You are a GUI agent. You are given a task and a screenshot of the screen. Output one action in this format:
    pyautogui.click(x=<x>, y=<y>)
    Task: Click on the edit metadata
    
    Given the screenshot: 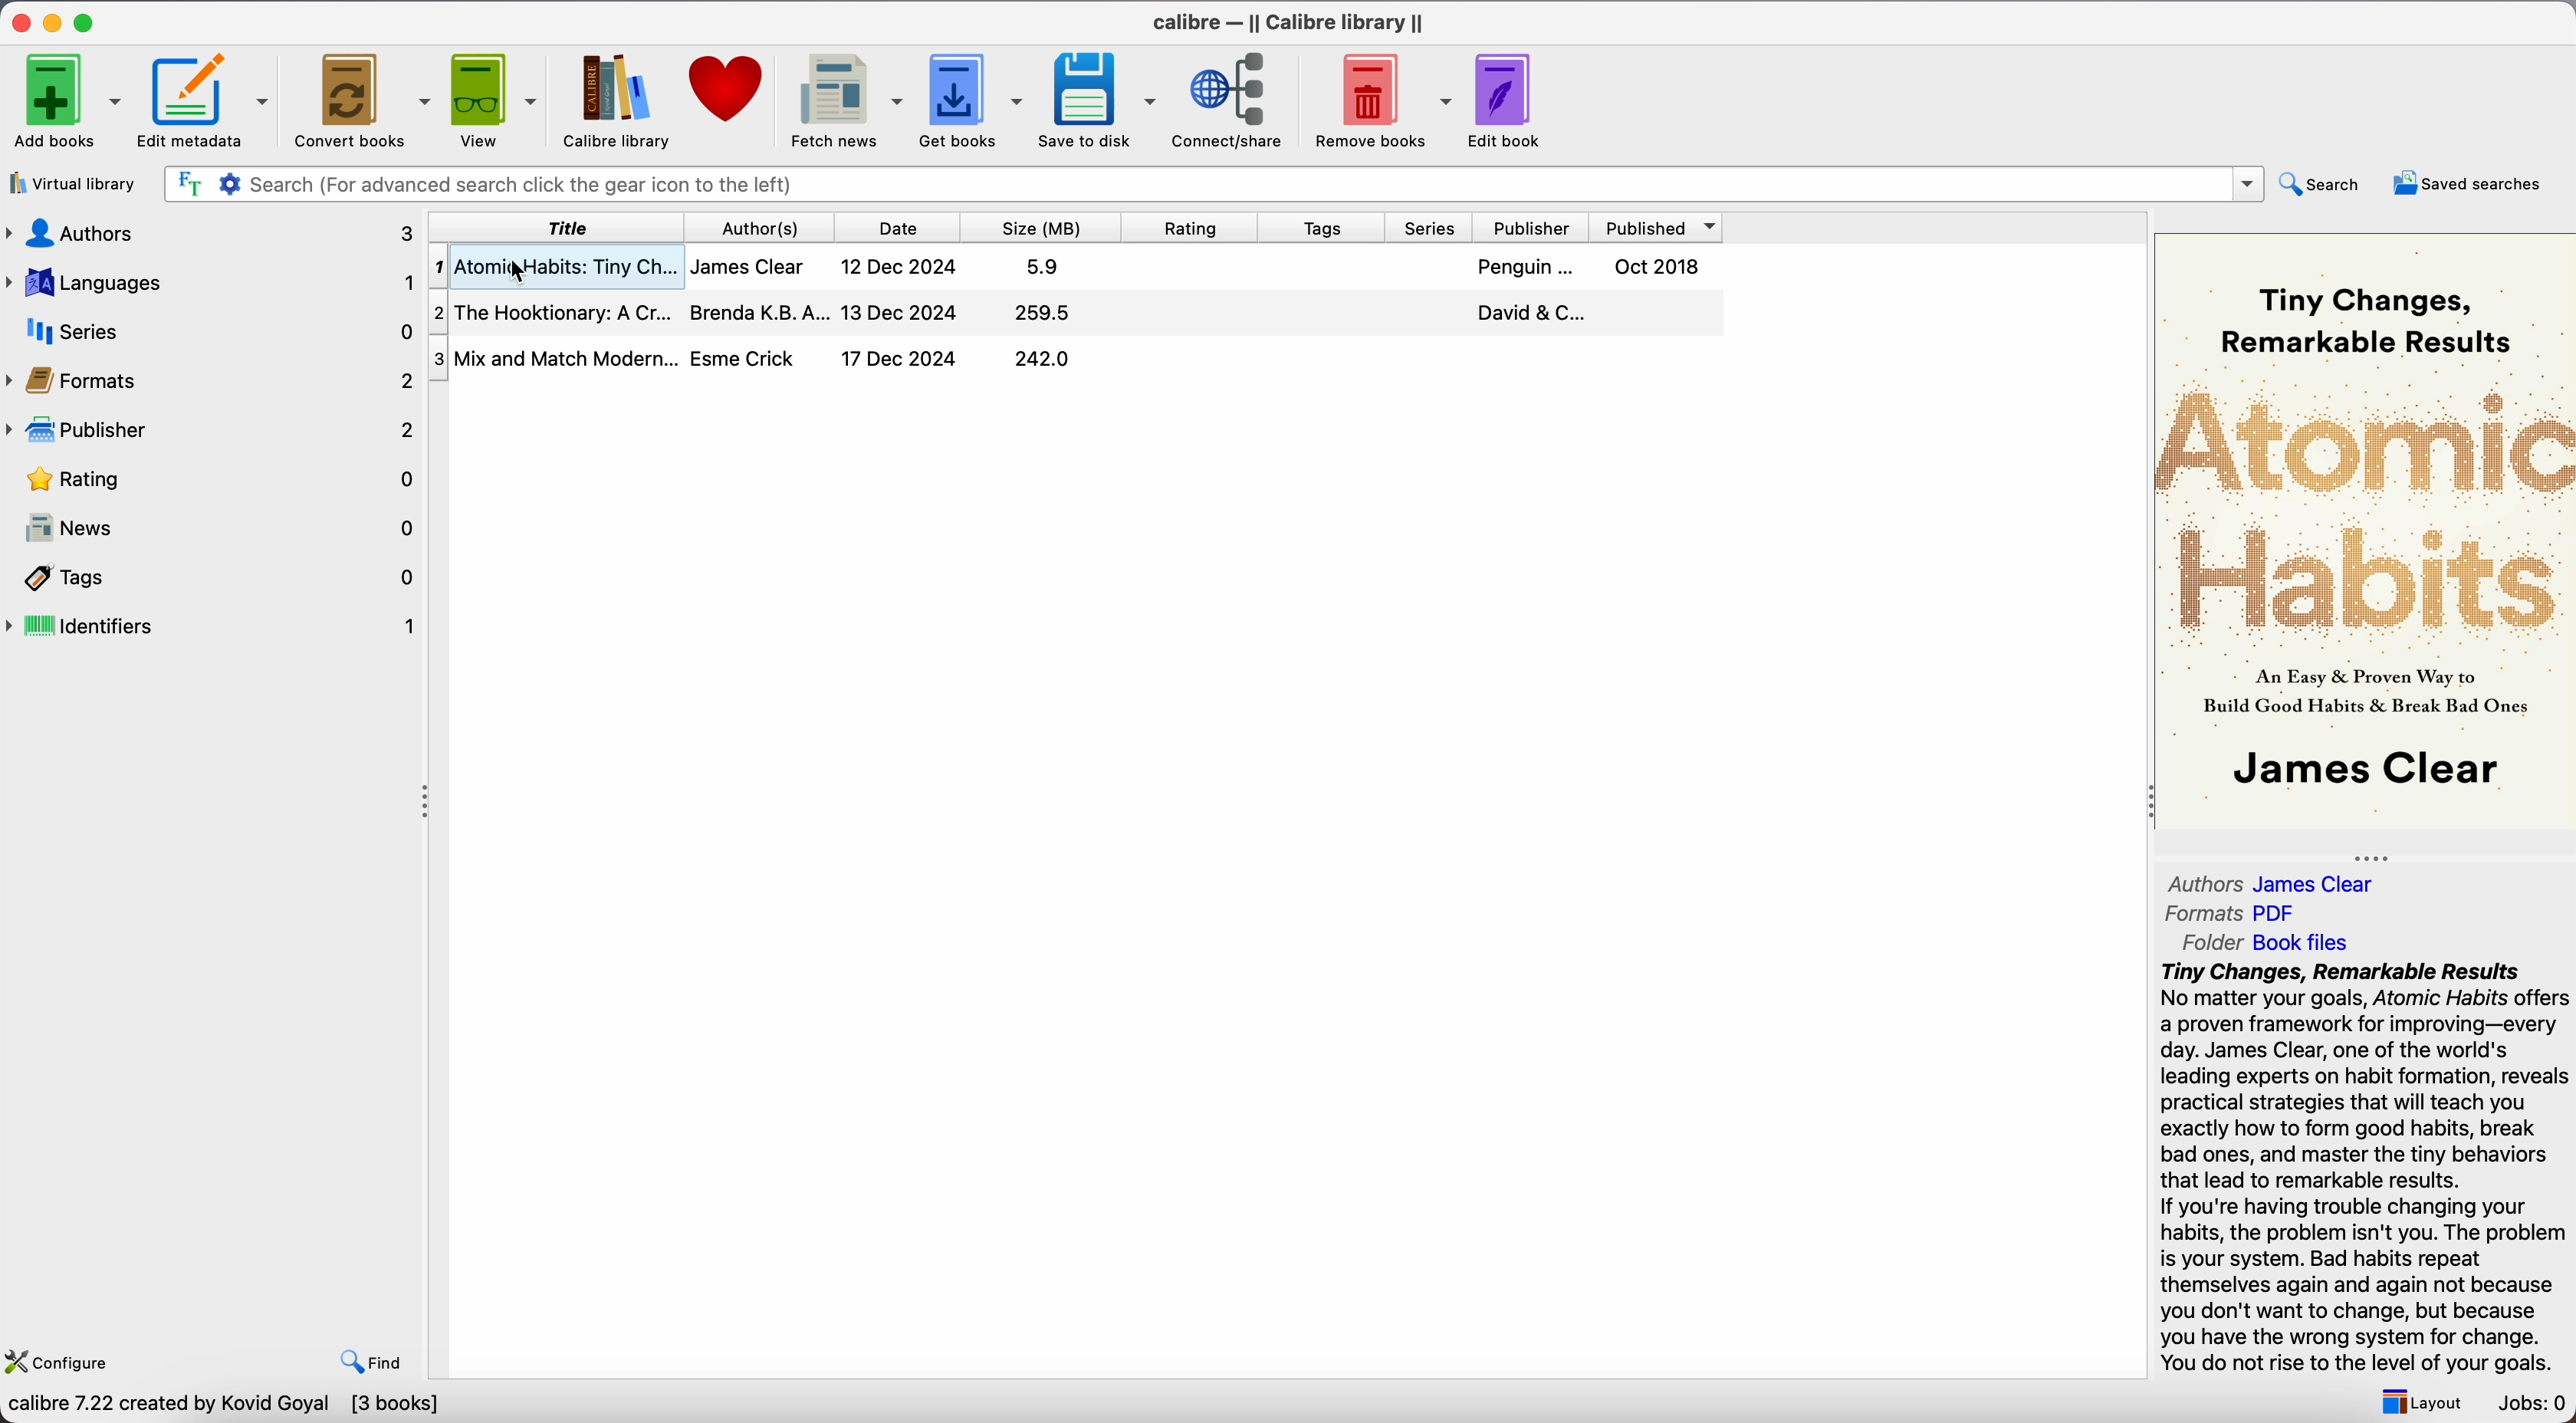 What is the action you would take?
    pyautogui.click(x=206, y=102)
    